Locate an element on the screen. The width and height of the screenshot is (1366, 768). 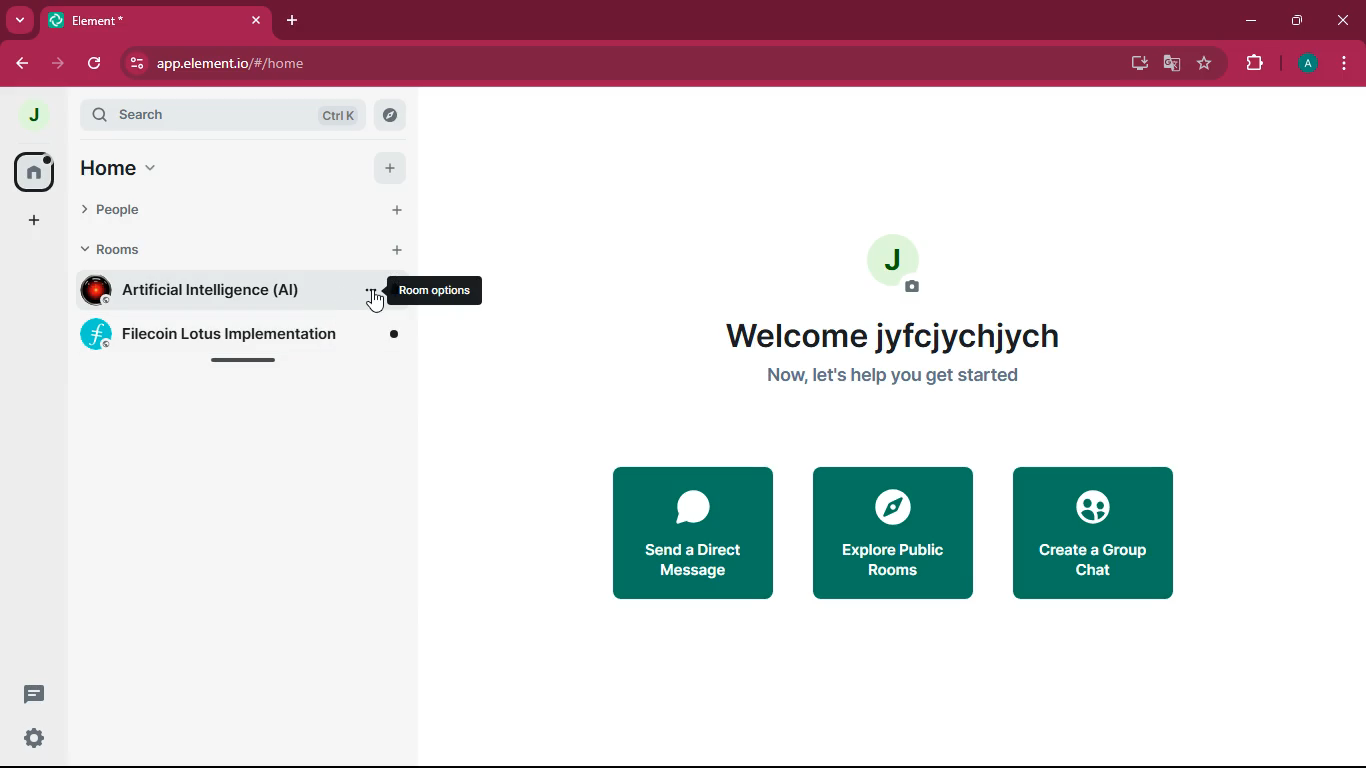
create group chate is located at coordinates (1093, 537).